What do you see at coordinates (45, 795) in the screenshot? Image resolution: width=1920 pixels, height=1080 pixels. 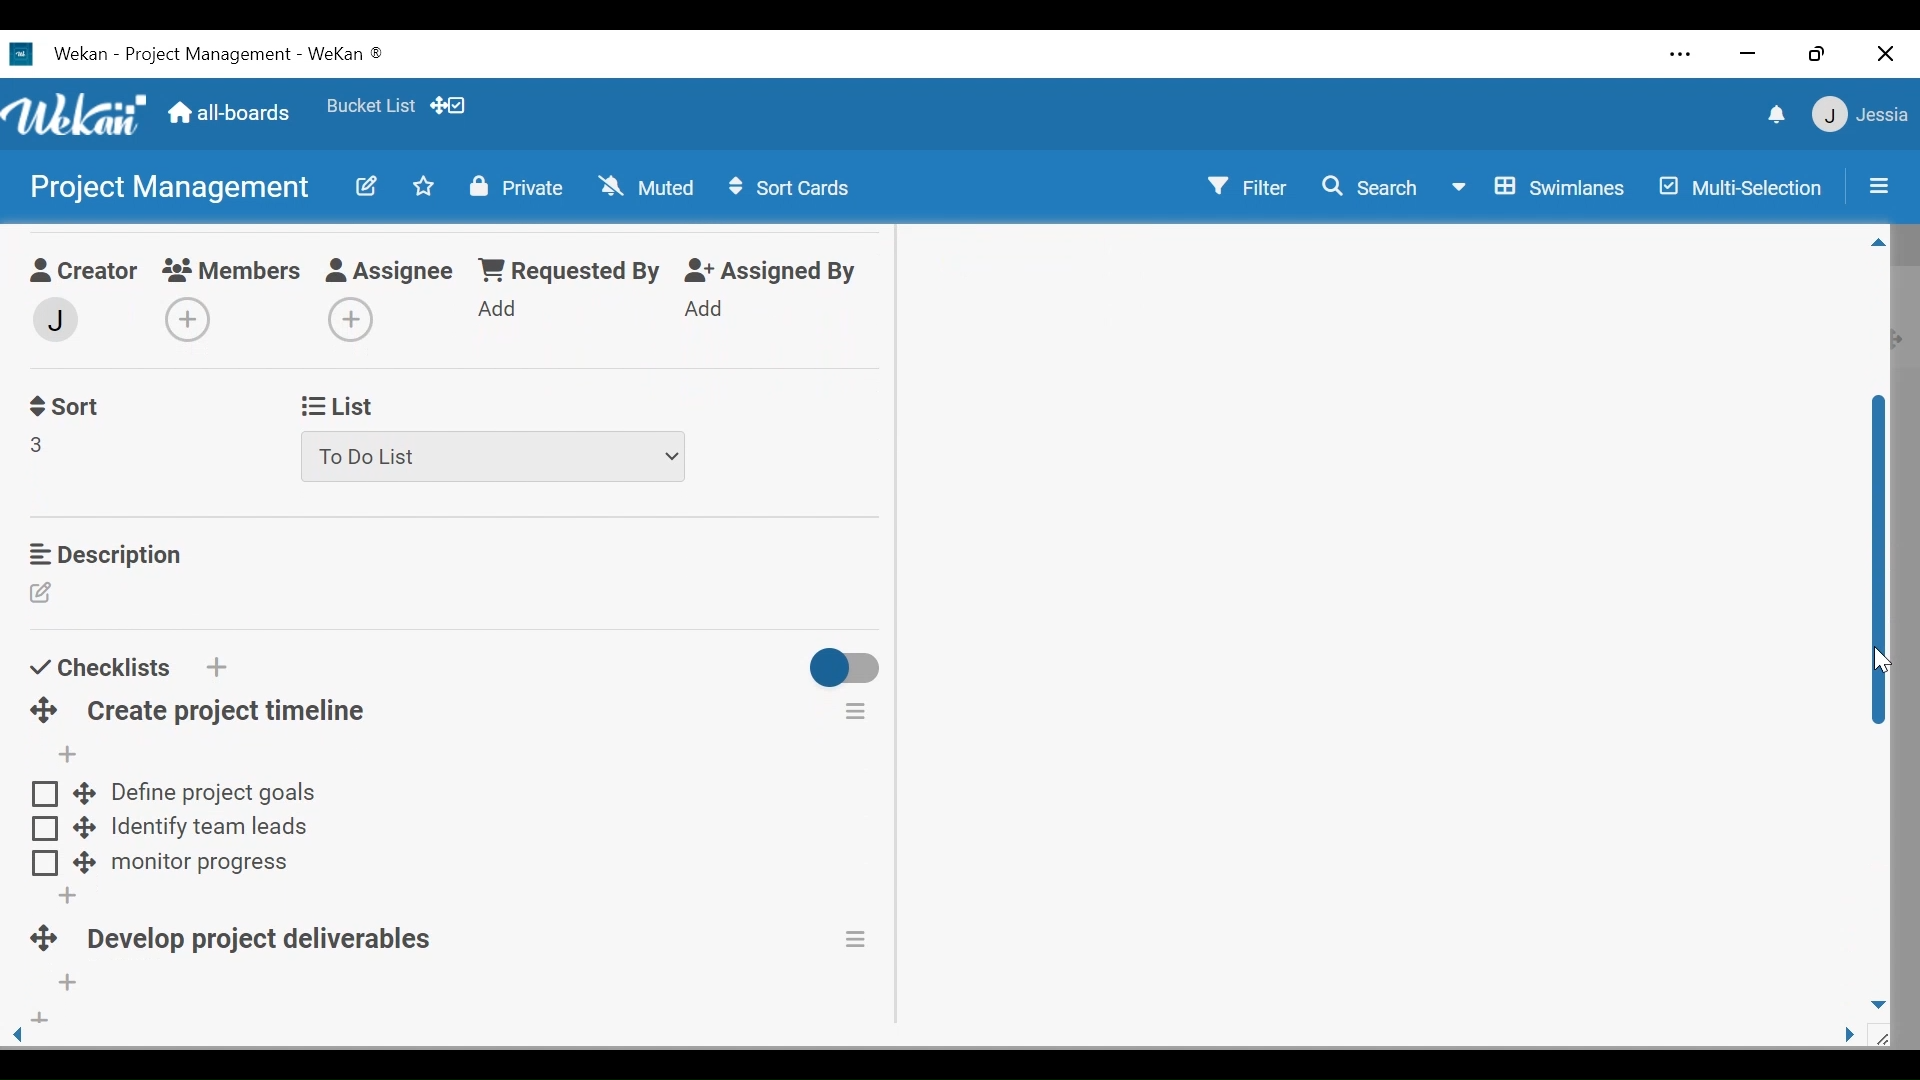 I see `(un)check ` at bounding box center [45, 795].